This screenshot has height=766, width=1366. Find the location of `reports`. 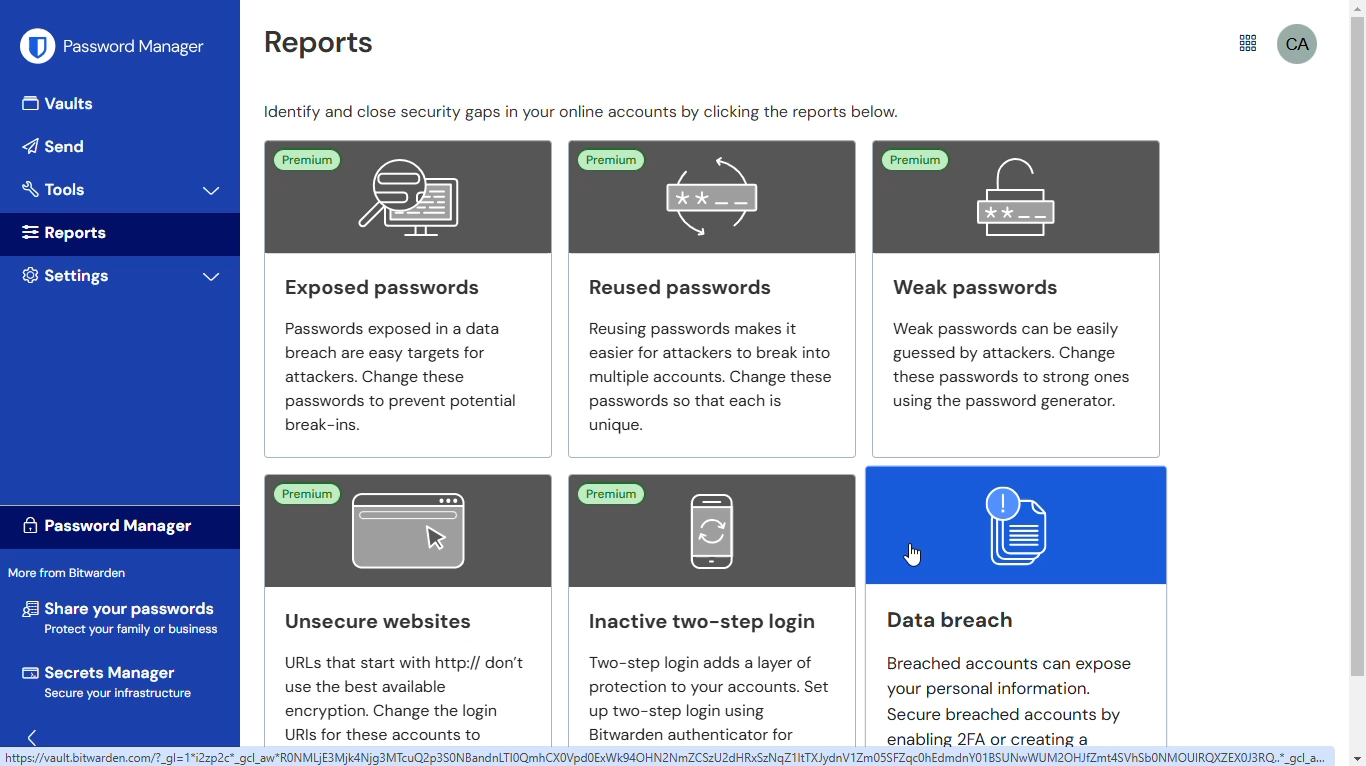

reports is located at coordinates (319, 42).